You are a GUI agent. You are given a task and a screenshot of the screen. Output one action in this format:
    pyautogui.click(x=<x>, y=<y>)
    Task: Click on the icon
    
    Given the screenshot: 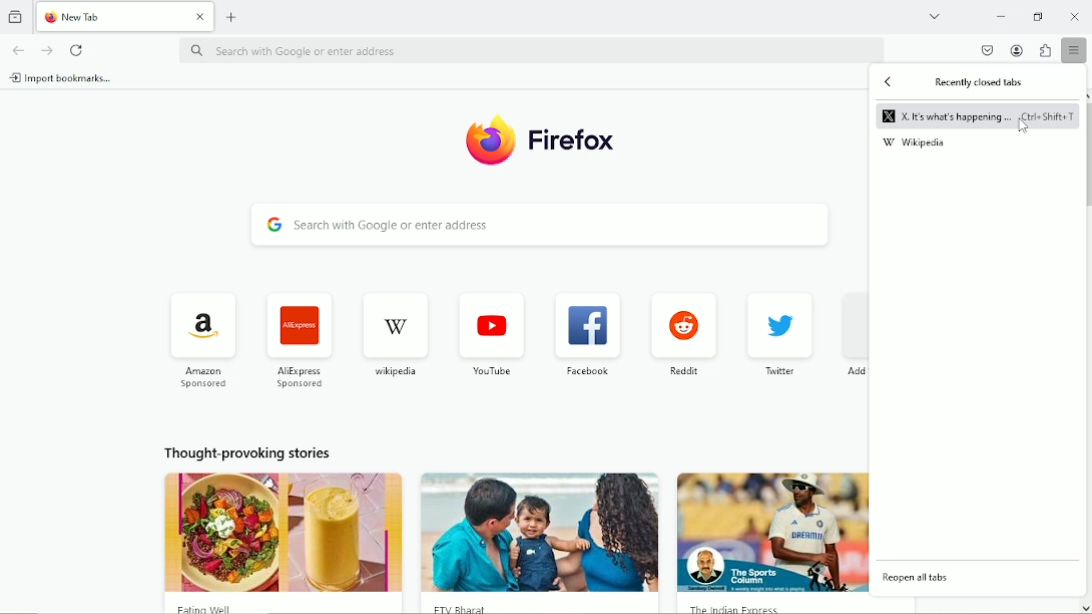 What is the action you would take?
    pyautogui.click(x=580, y=327)
    